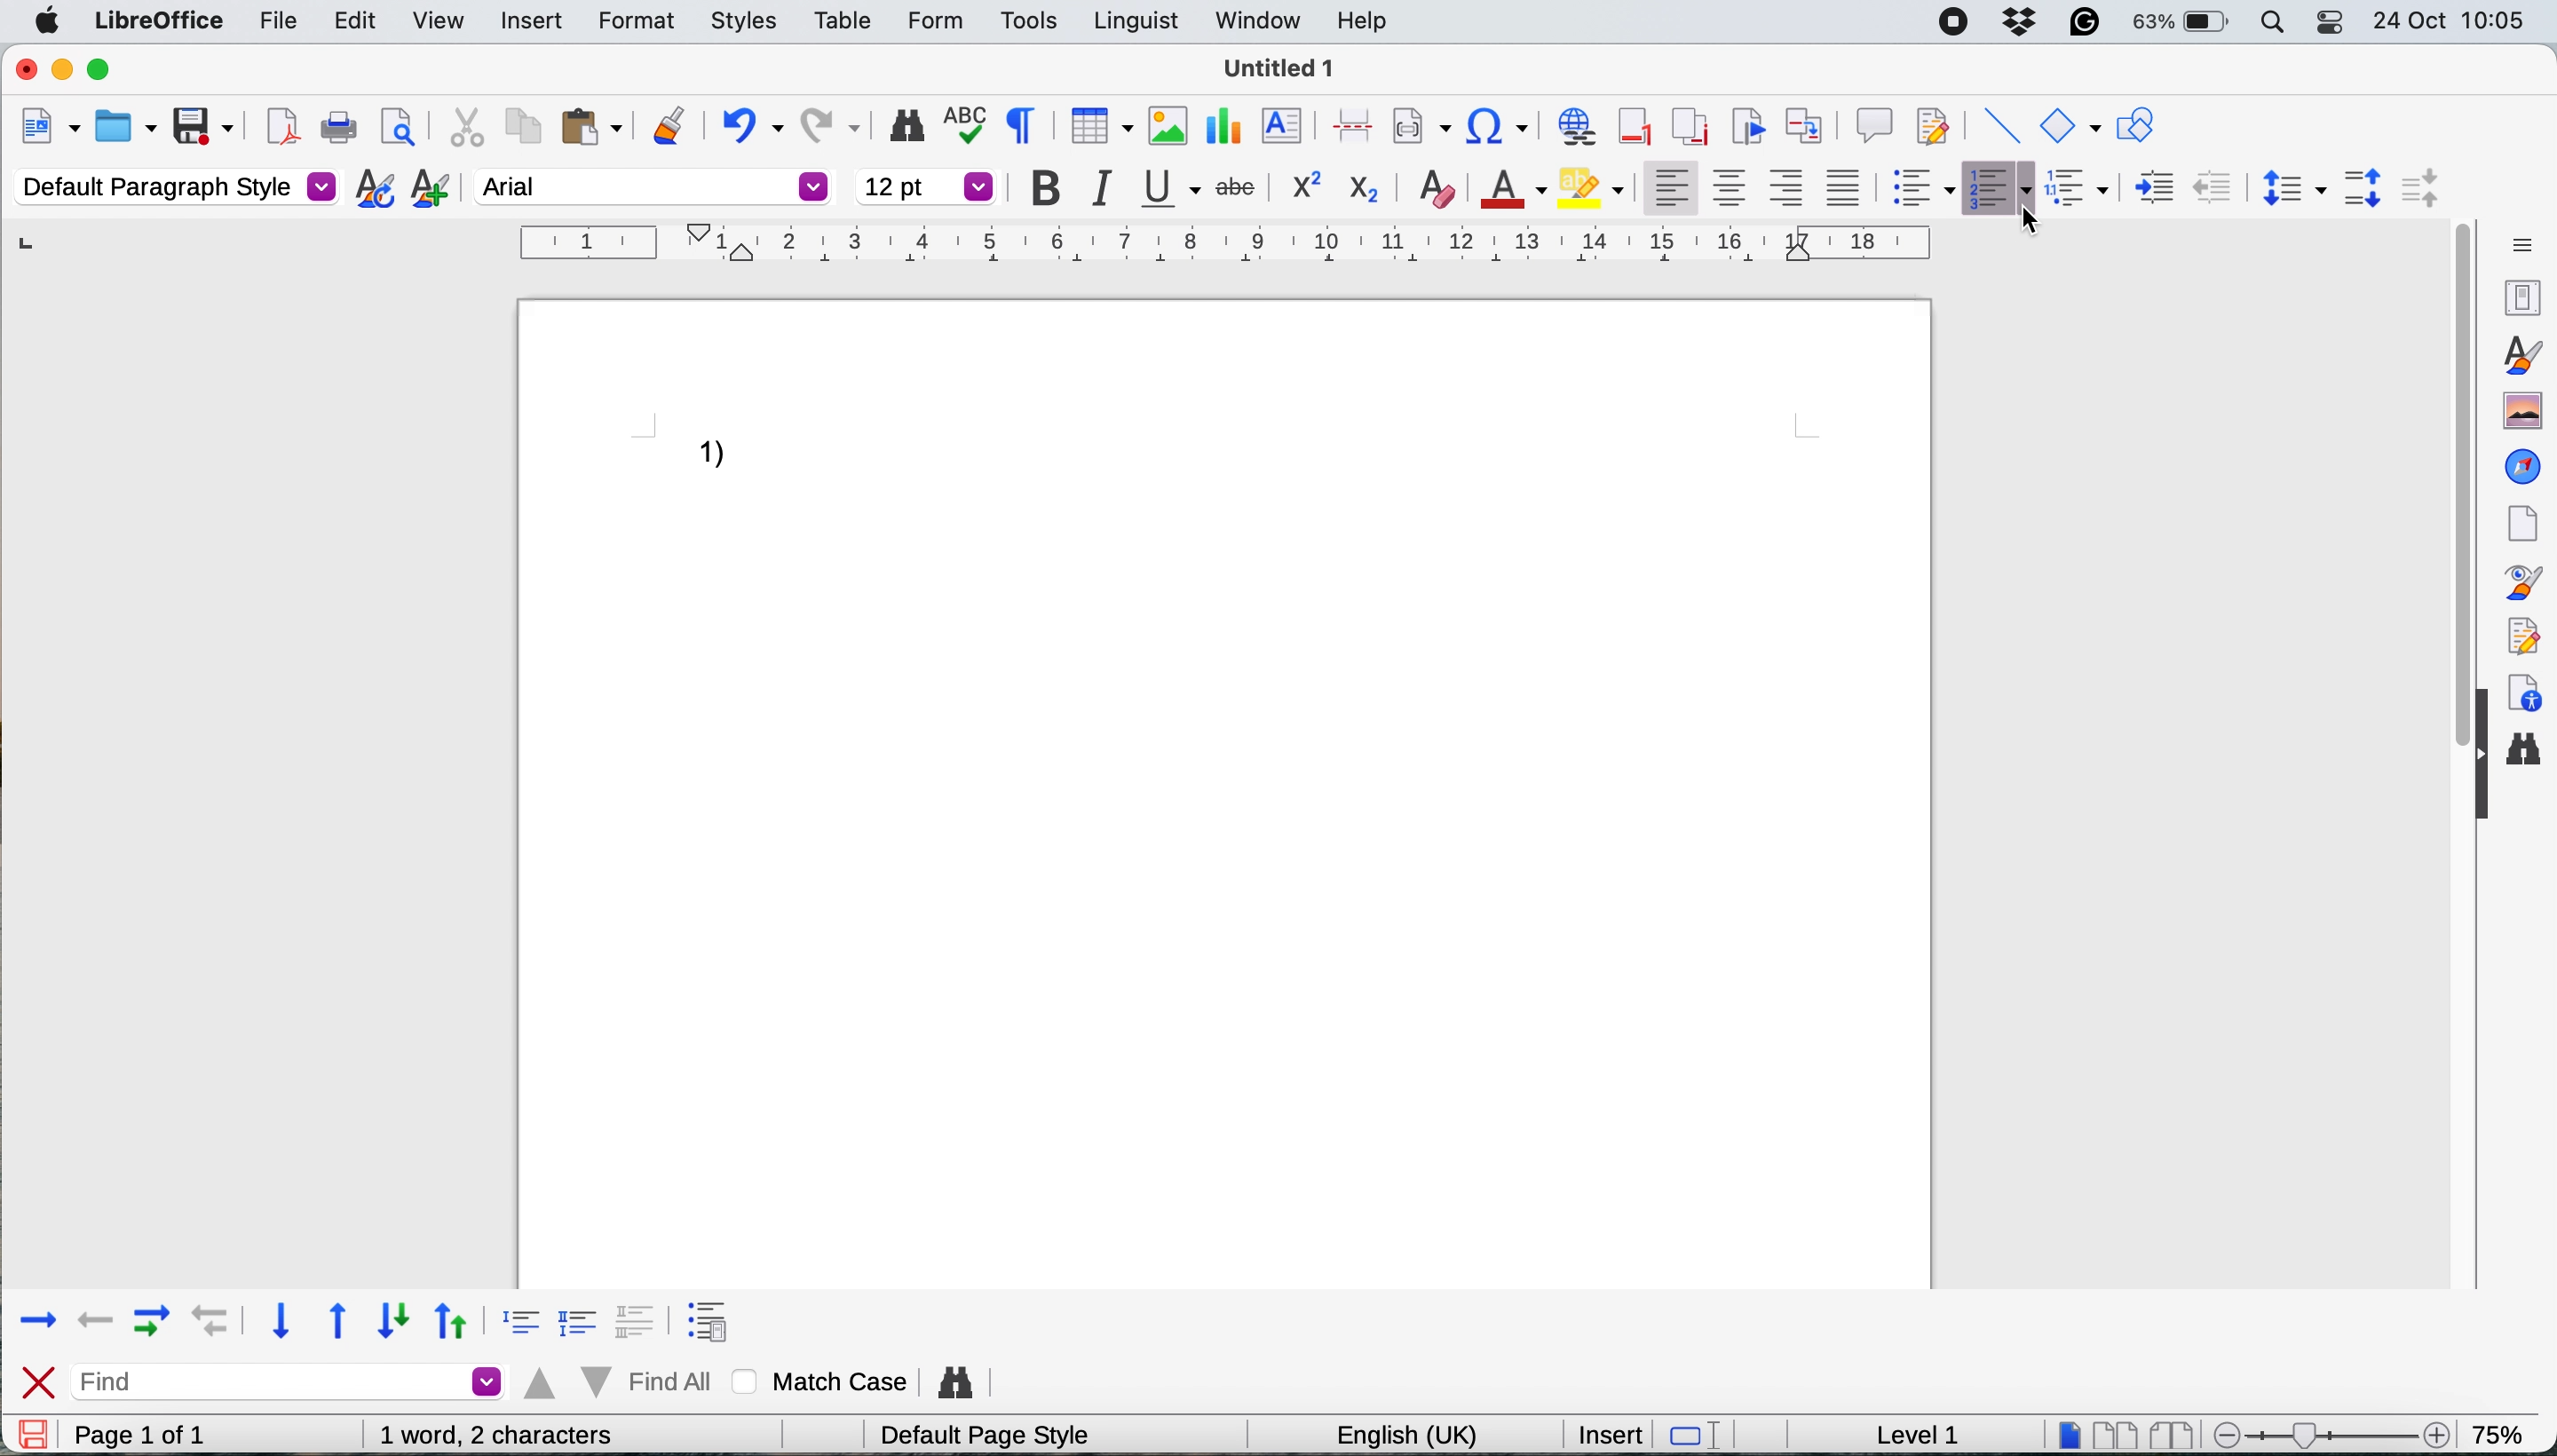 The width and height of the screenshot is (2557, 1456). Describe the element at coordinates (653, 186) in the screenshot. I see `font` at that location.